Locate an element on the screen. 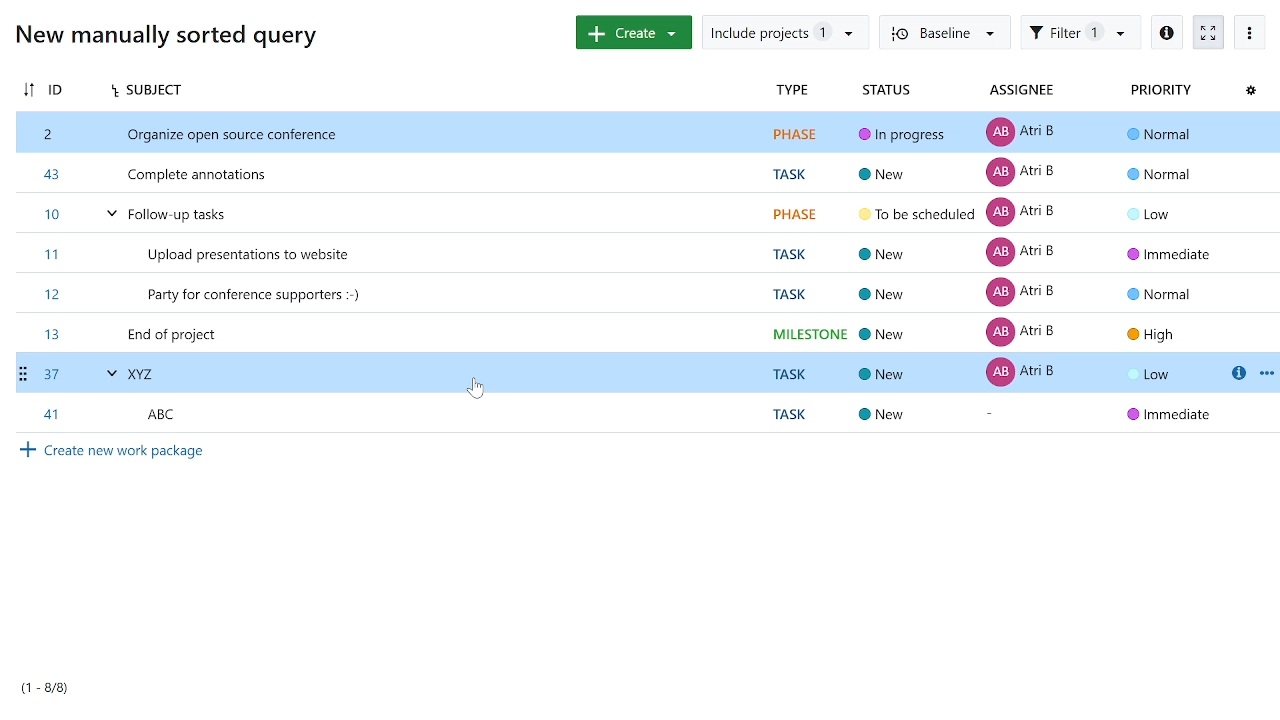  task name "party for conference supporters" is located at coordinates (643, 291).